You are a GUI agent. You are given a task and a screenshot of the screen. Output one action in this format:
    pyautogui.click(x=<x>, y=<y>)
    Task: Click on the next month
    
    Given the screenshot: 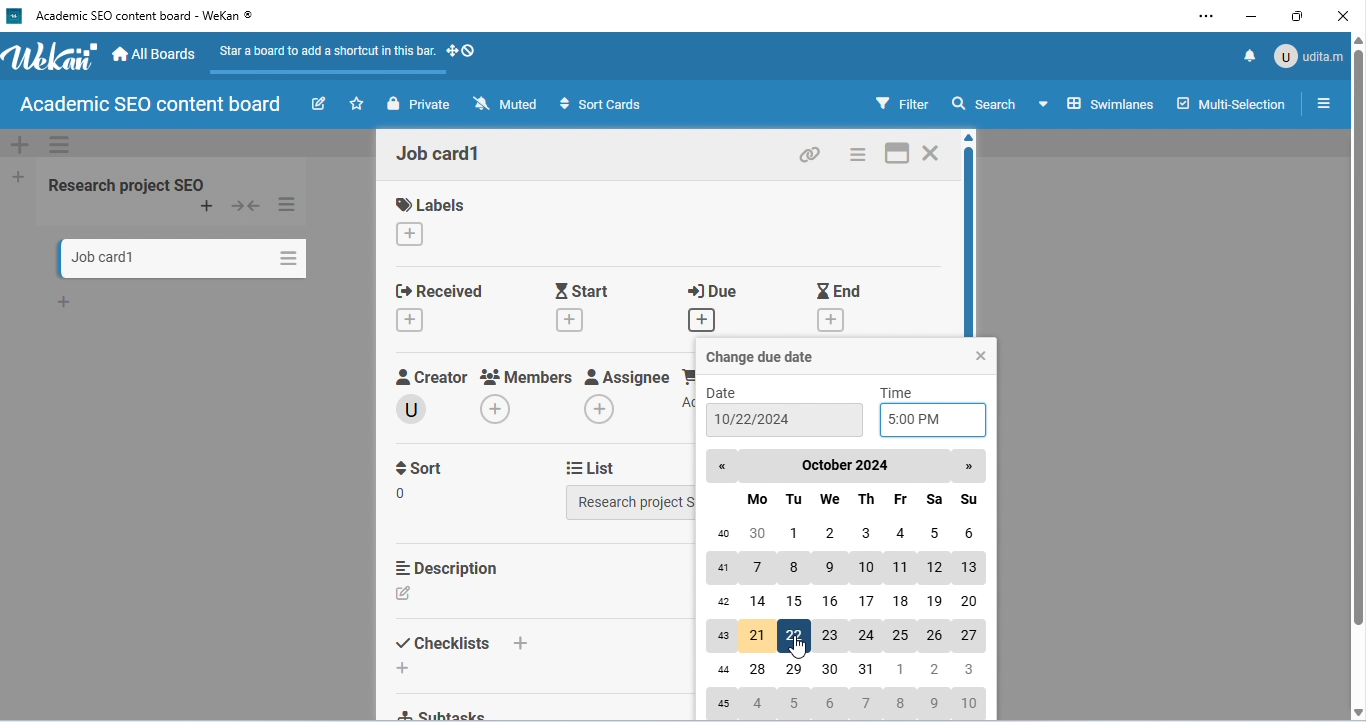 What is the action you would take?
    pyautogui.click(x=970, y=468)
    